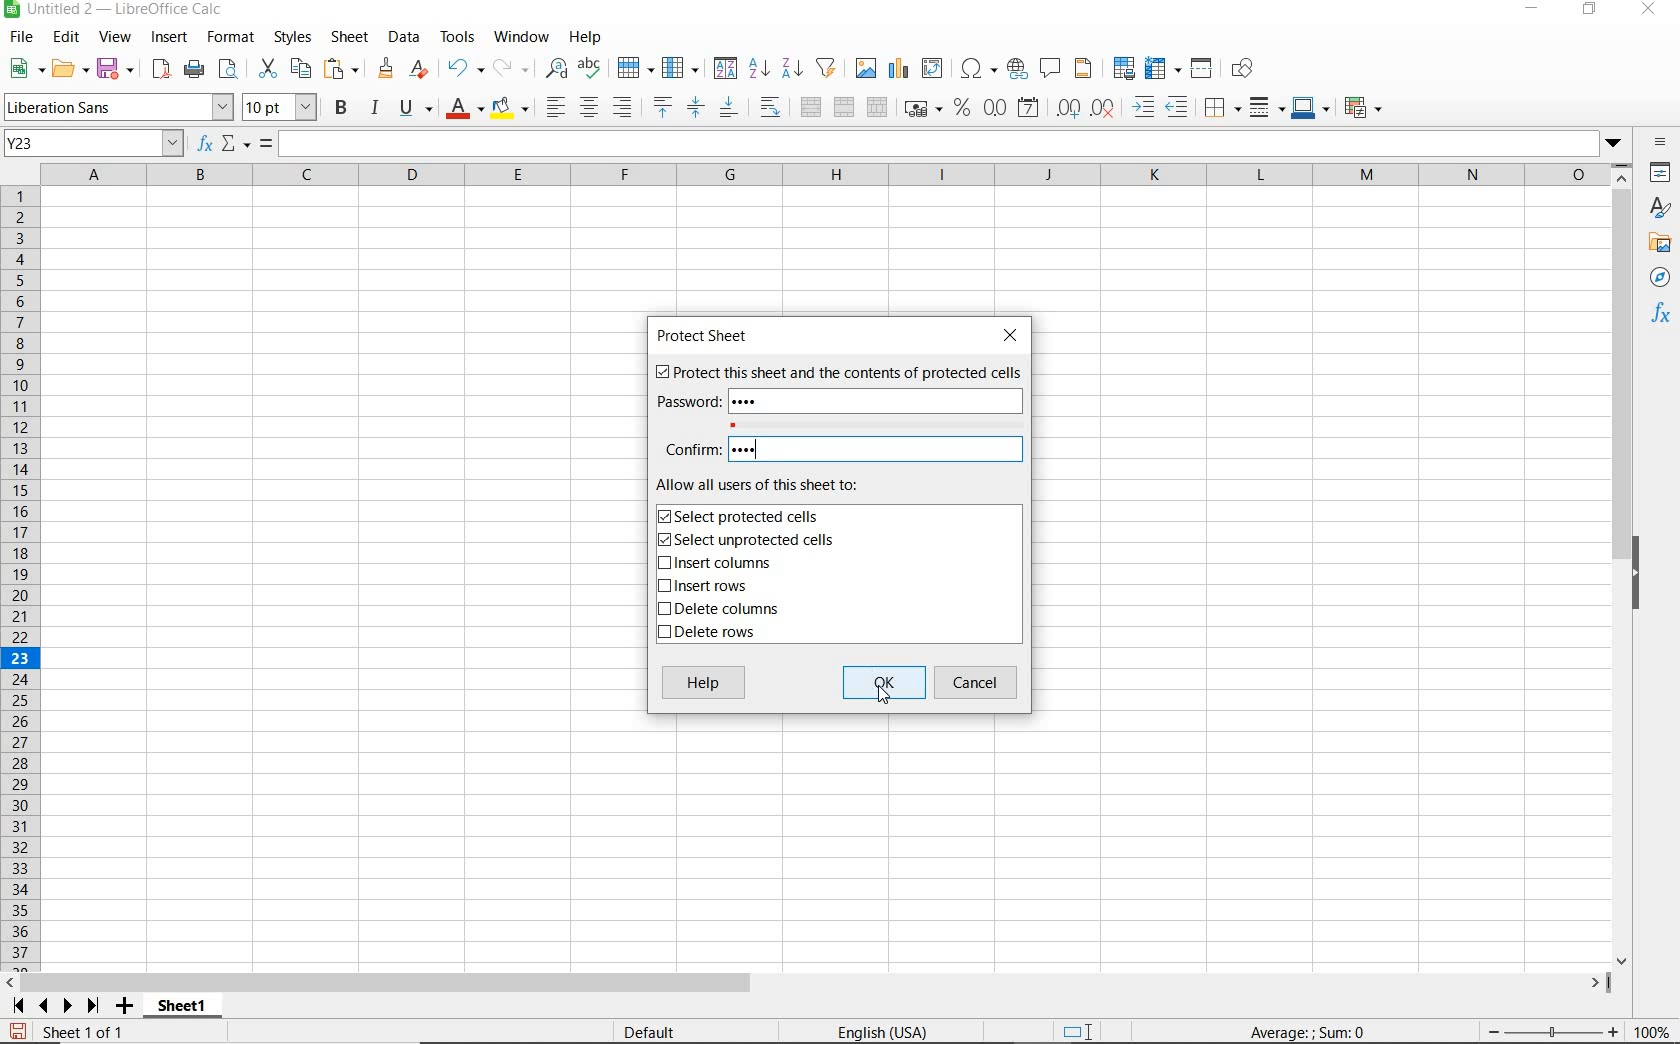  I want to click on PASTE, so click(342, 69).